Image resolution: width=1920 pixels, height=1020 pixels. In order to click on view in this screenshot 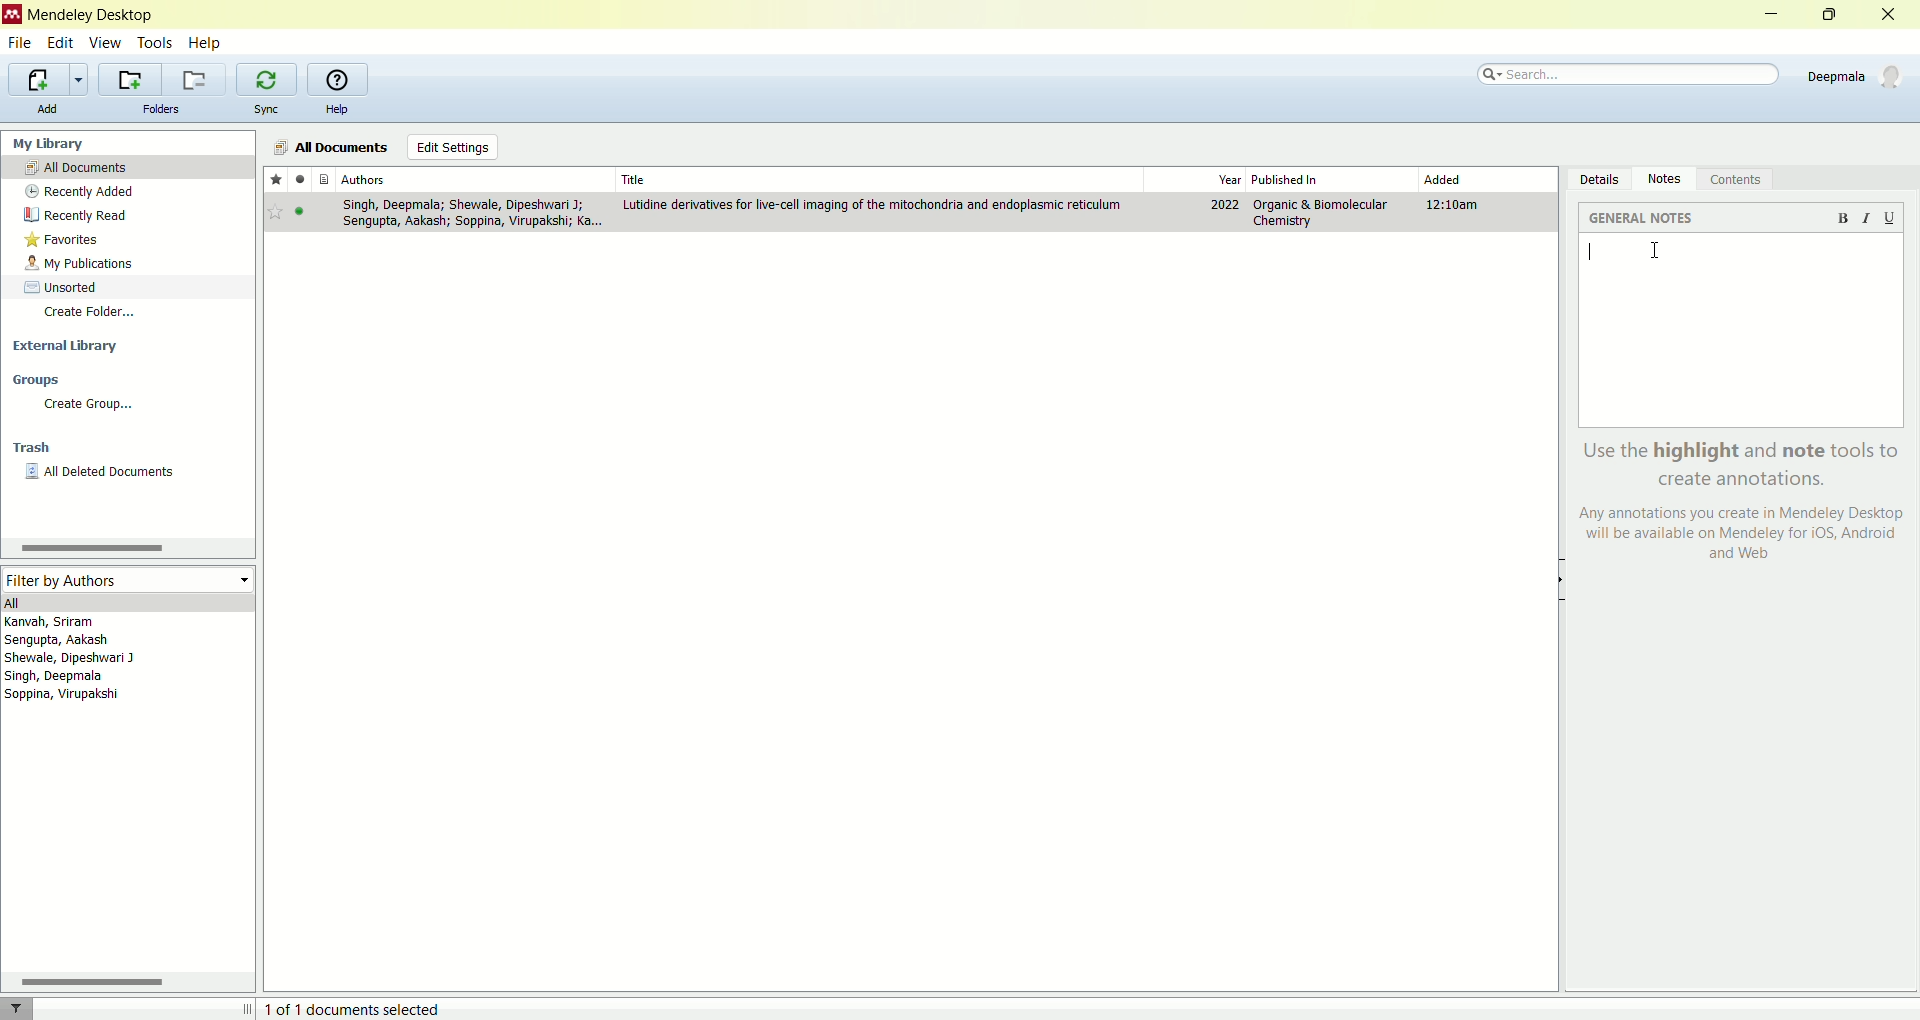, I will do `click(107, 42)`.